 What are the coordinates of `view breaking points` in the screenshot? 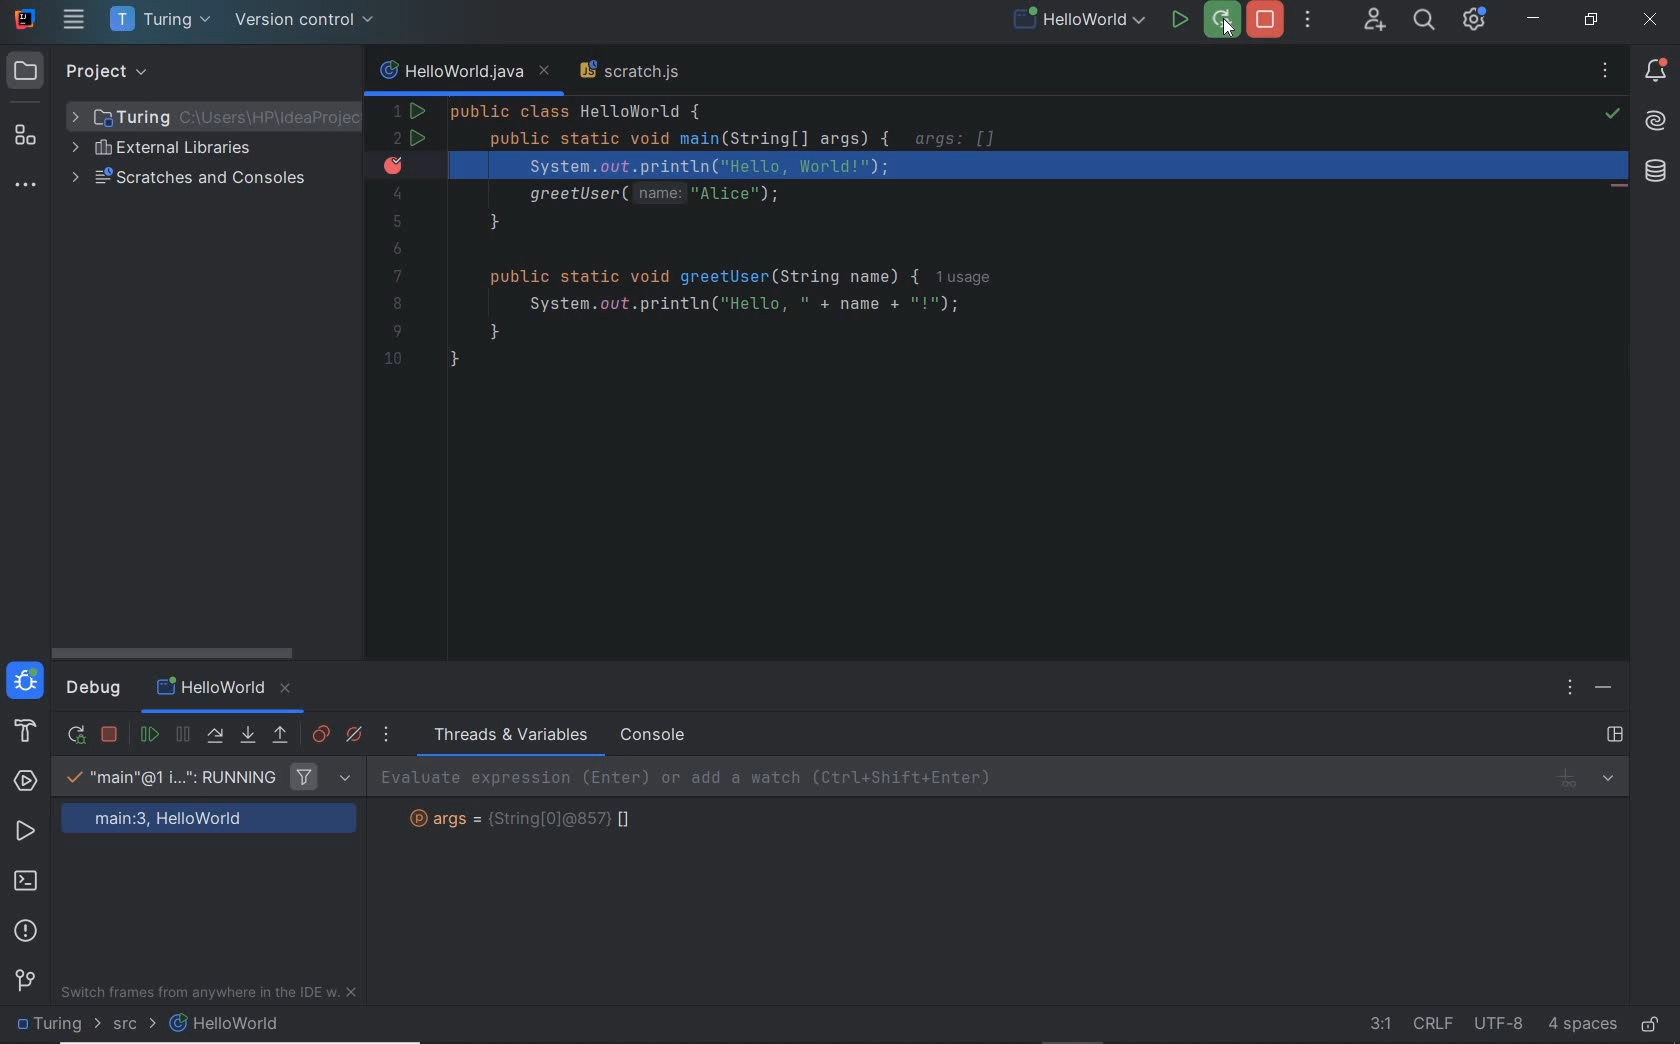 It's located at (321, 734).